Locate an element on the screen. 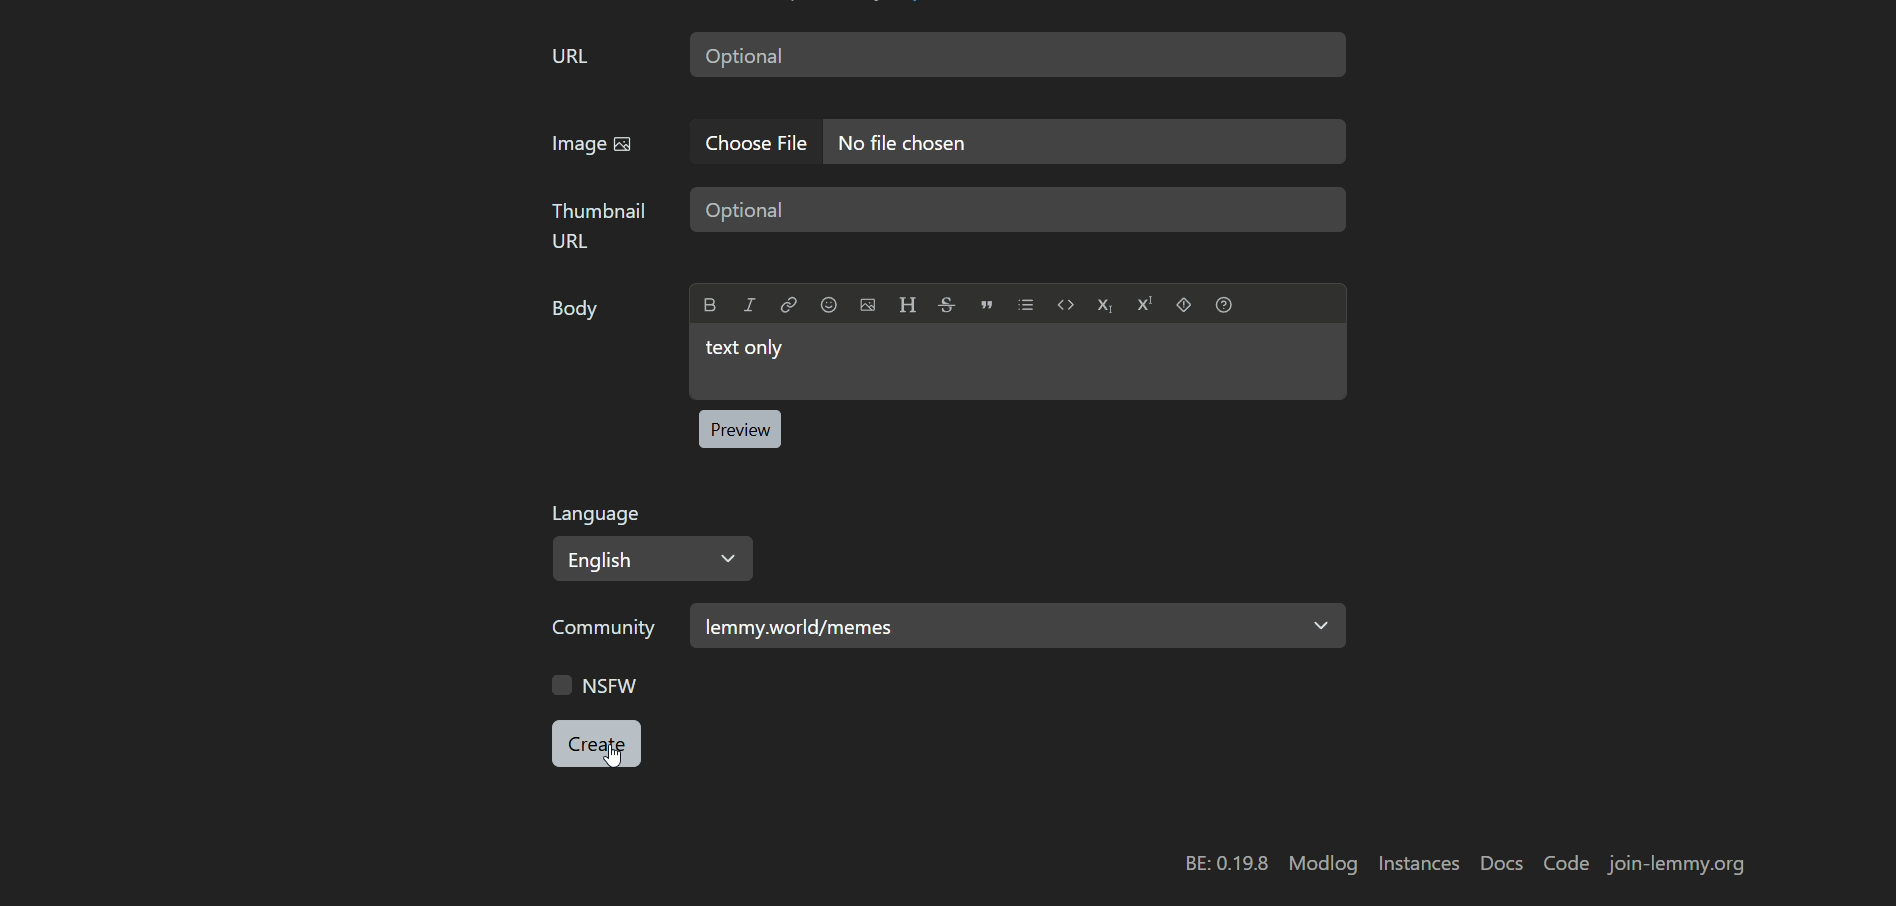 Image resolution: width=1896 pixels, height=906 pixels. button is located at coordinates (597, 743).